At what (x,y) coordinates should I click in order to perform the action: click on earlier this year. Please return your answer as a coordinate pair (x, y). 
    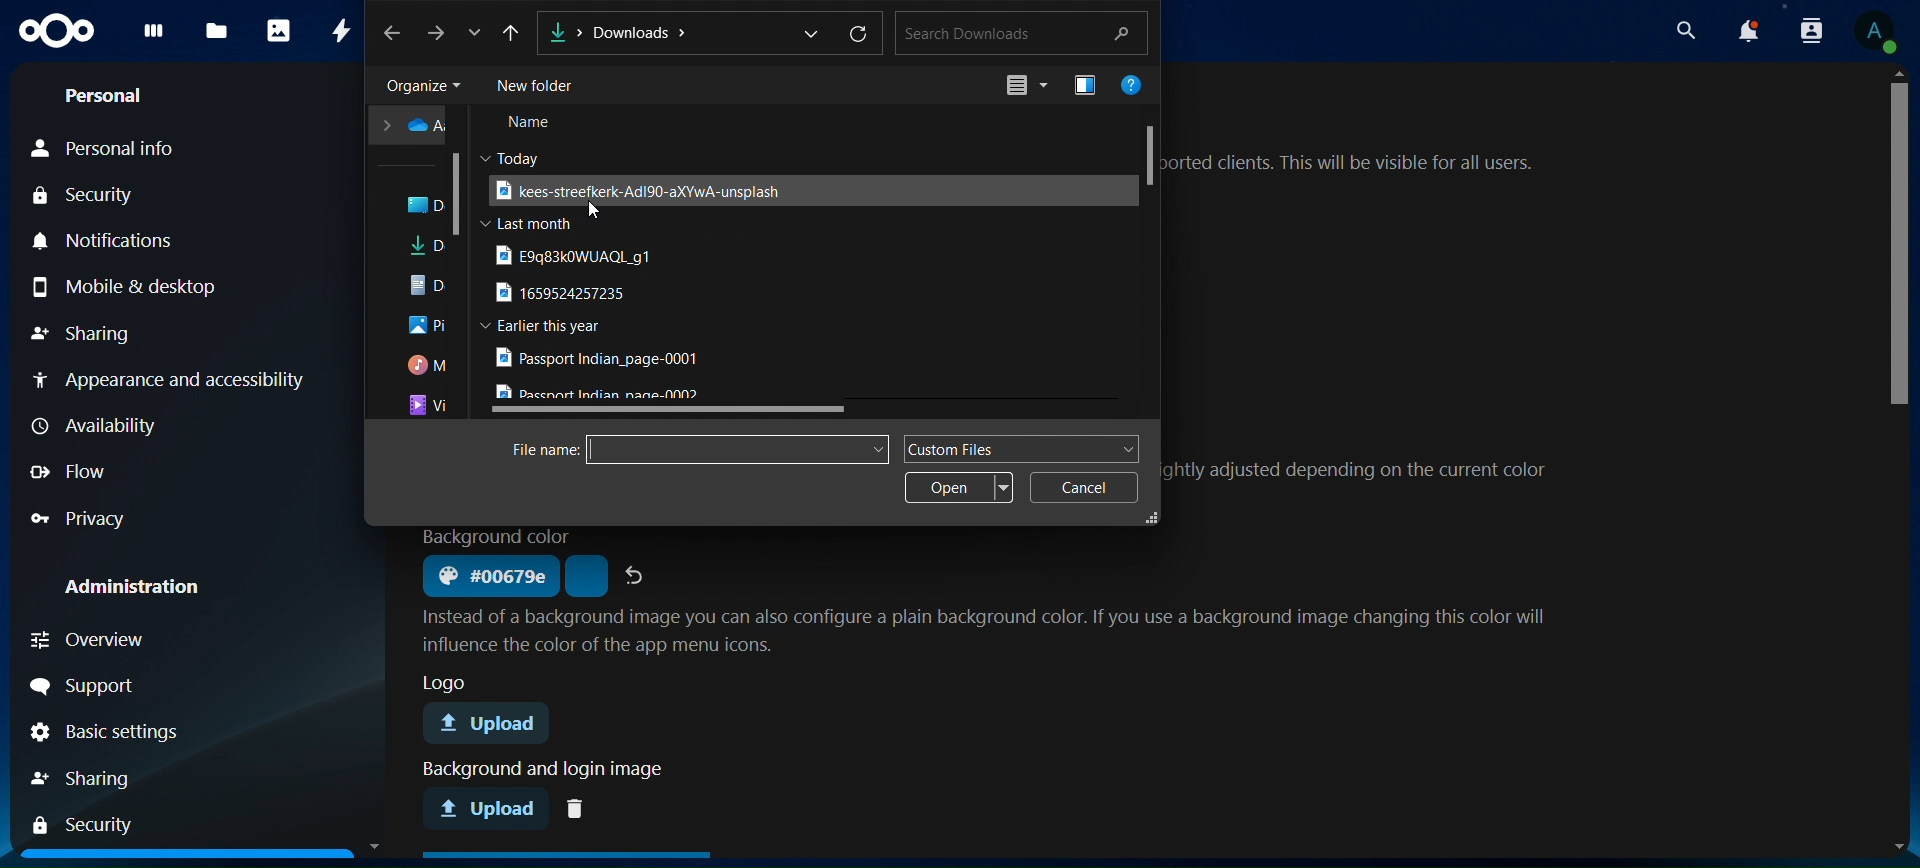
    Looking at the image, I should click on (550, 326).